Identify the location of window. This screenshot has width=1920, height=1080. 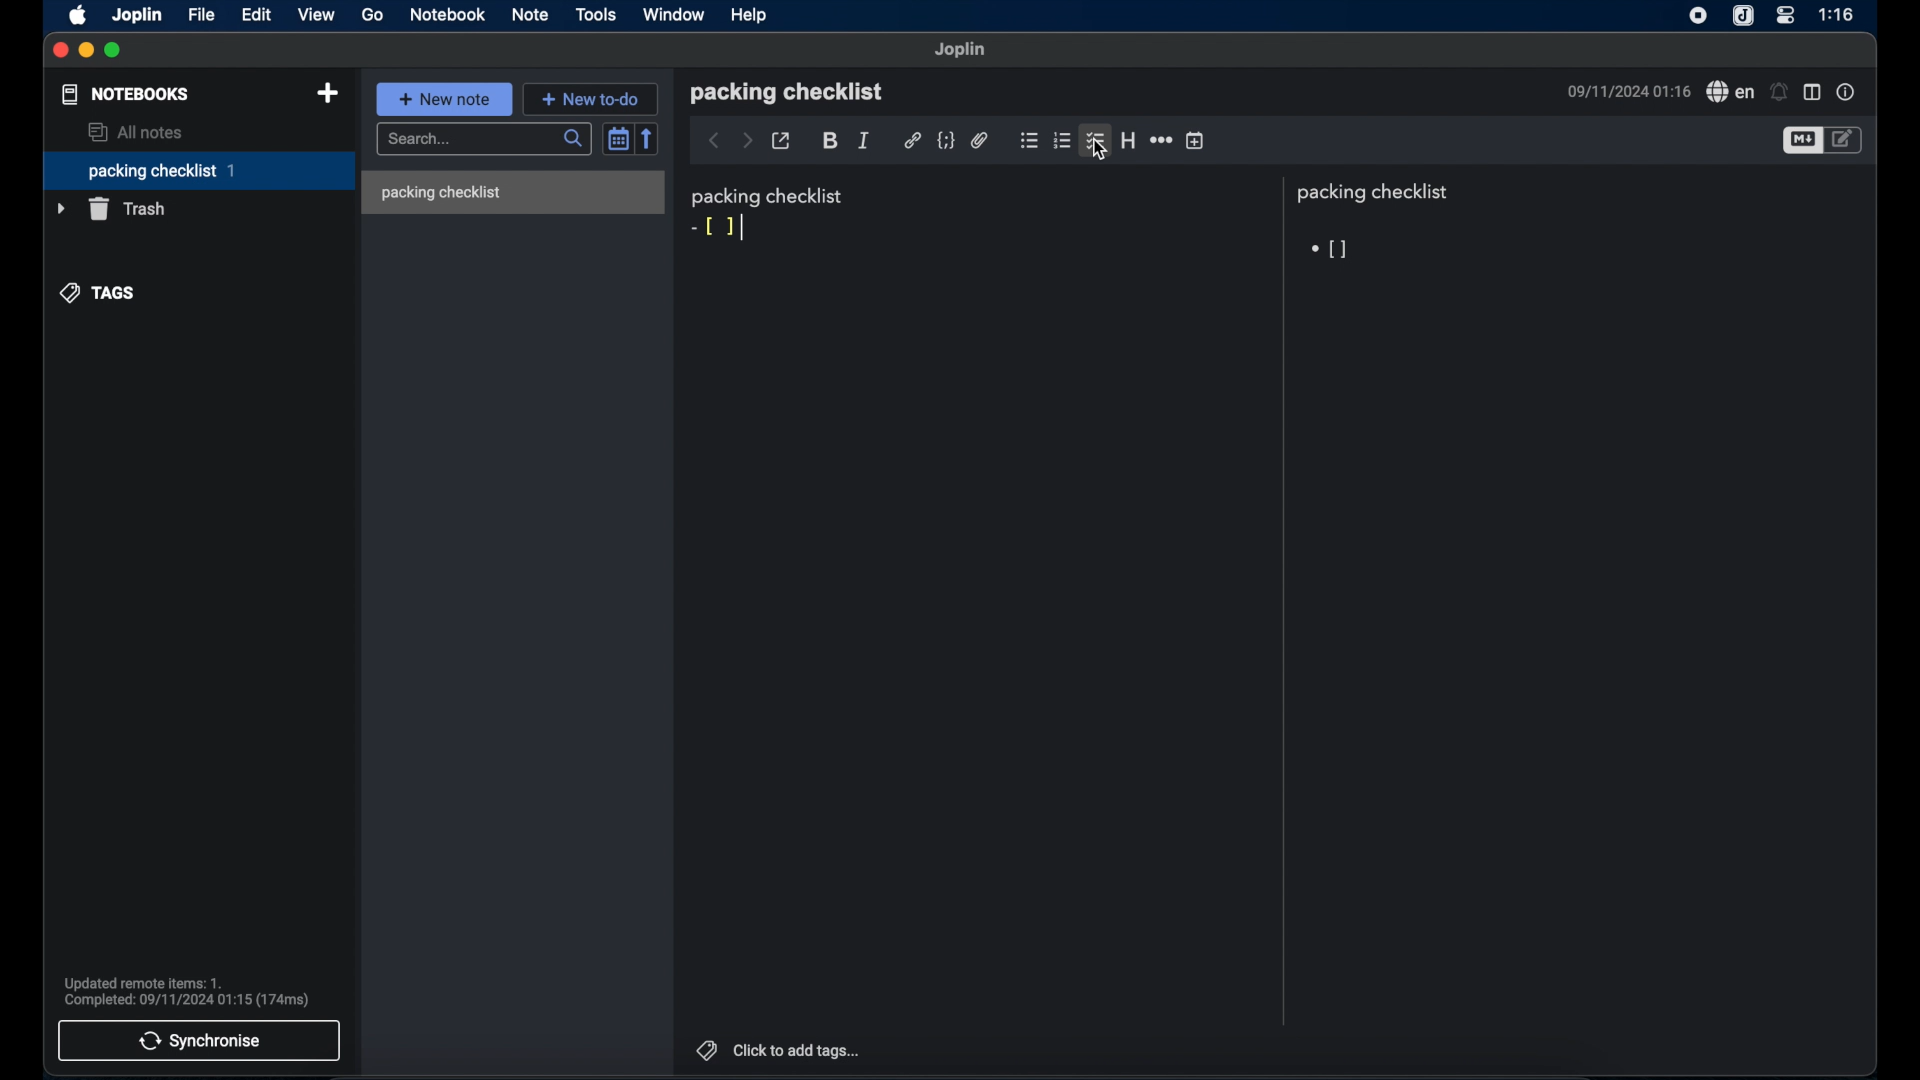
(673, 14).